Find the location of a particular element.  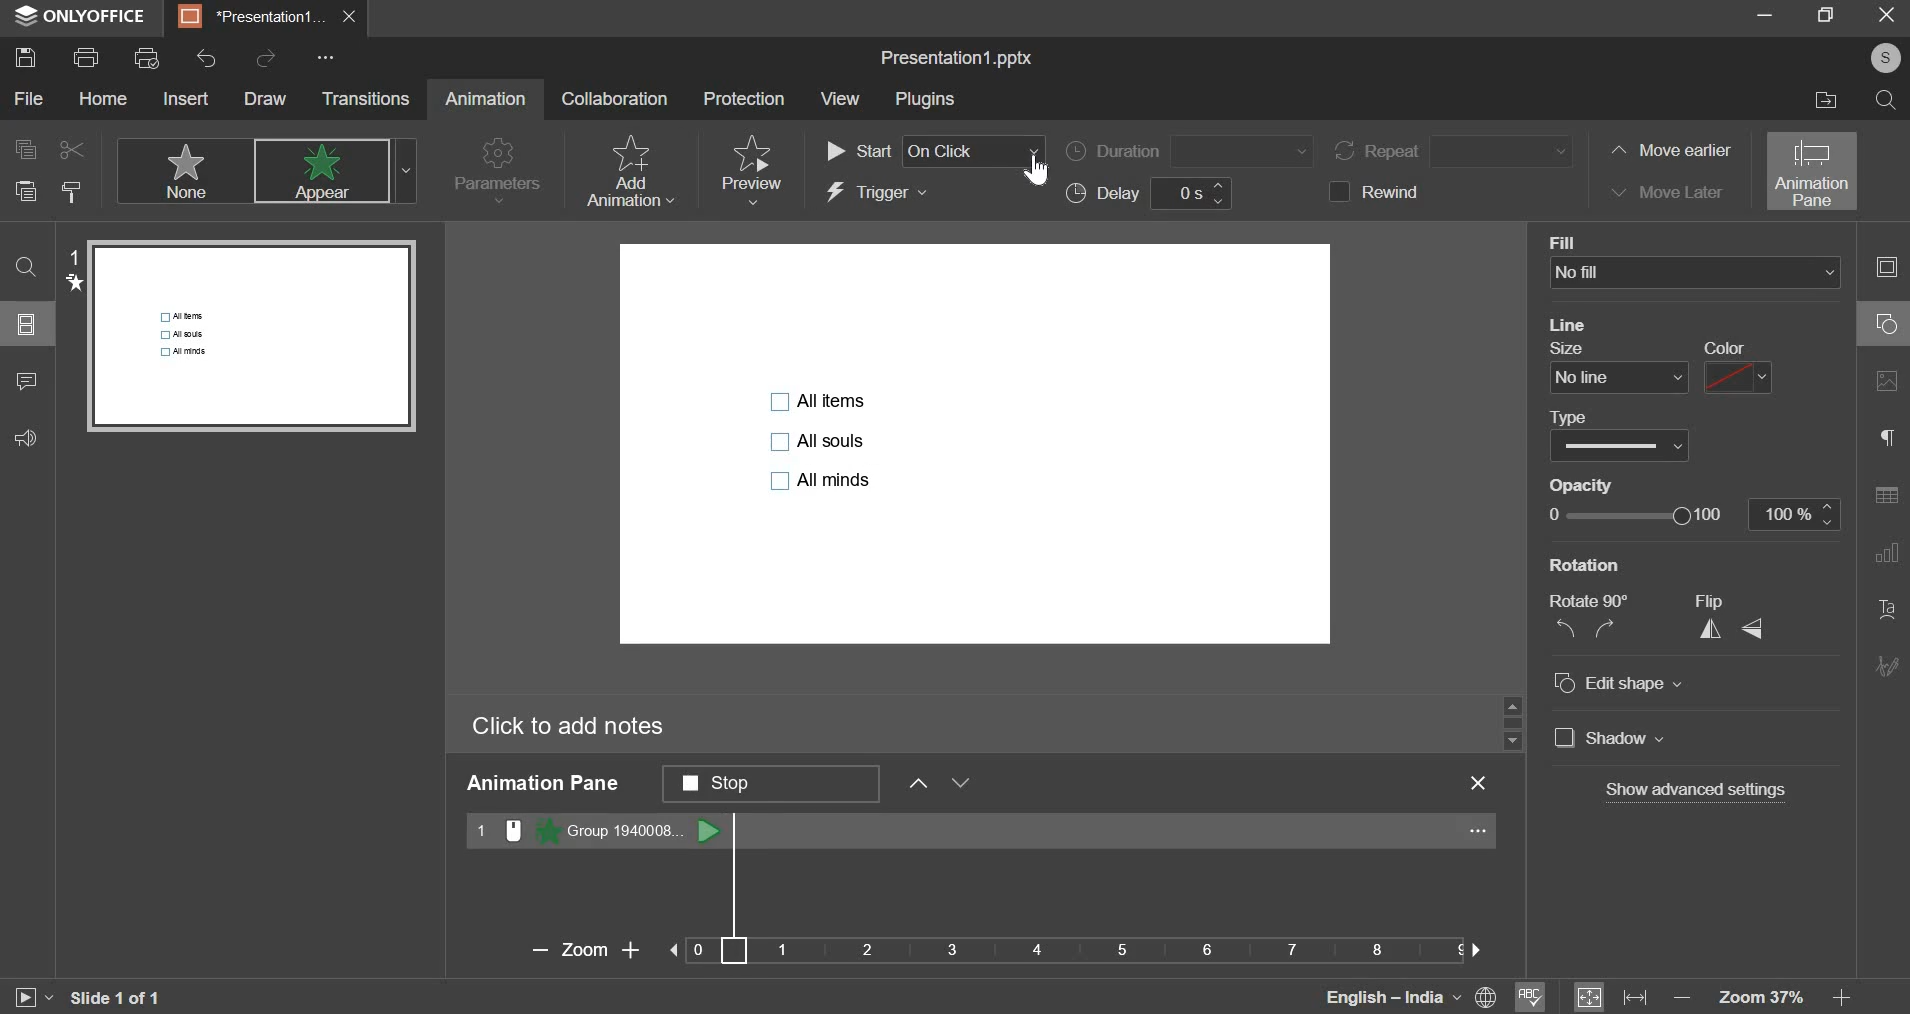

copy is located at coordinates (23, 148).